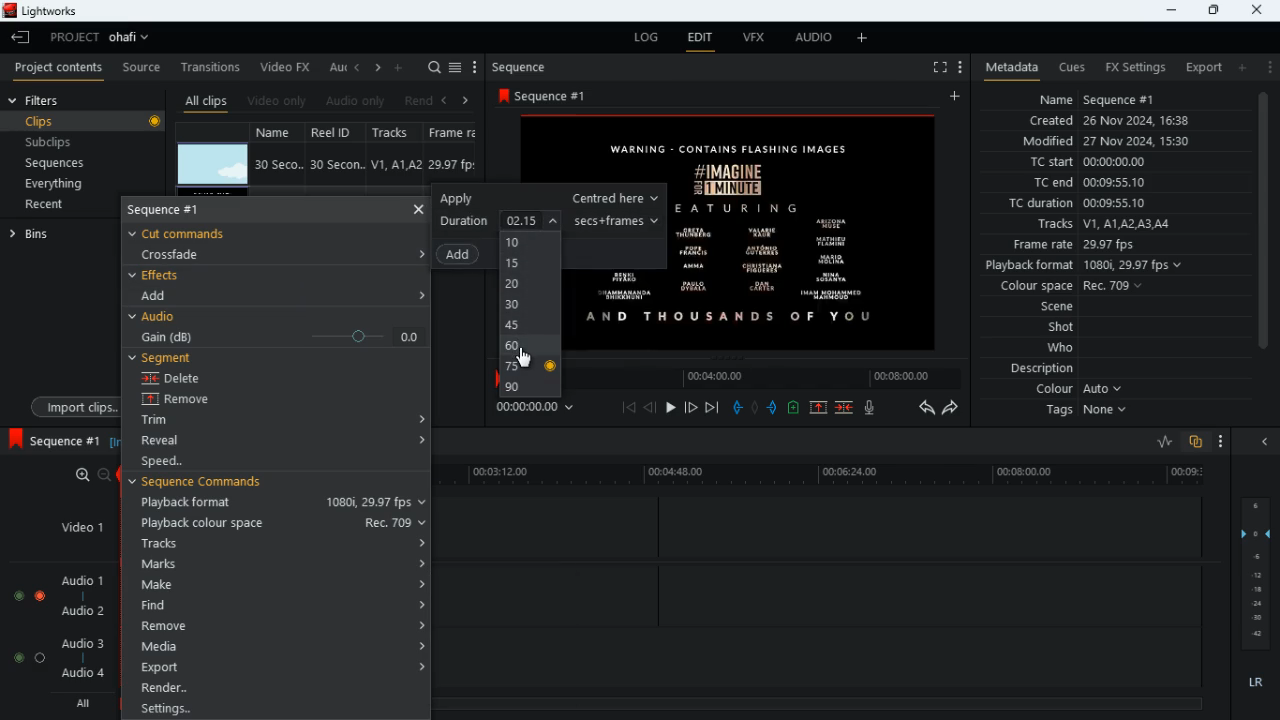 Image resolution: width=1280 pixels, height=720 pixels. What do you see at coordinates (1168, 10) in the screenshot?
I see `minimize` at bounding box center [1168, 10].